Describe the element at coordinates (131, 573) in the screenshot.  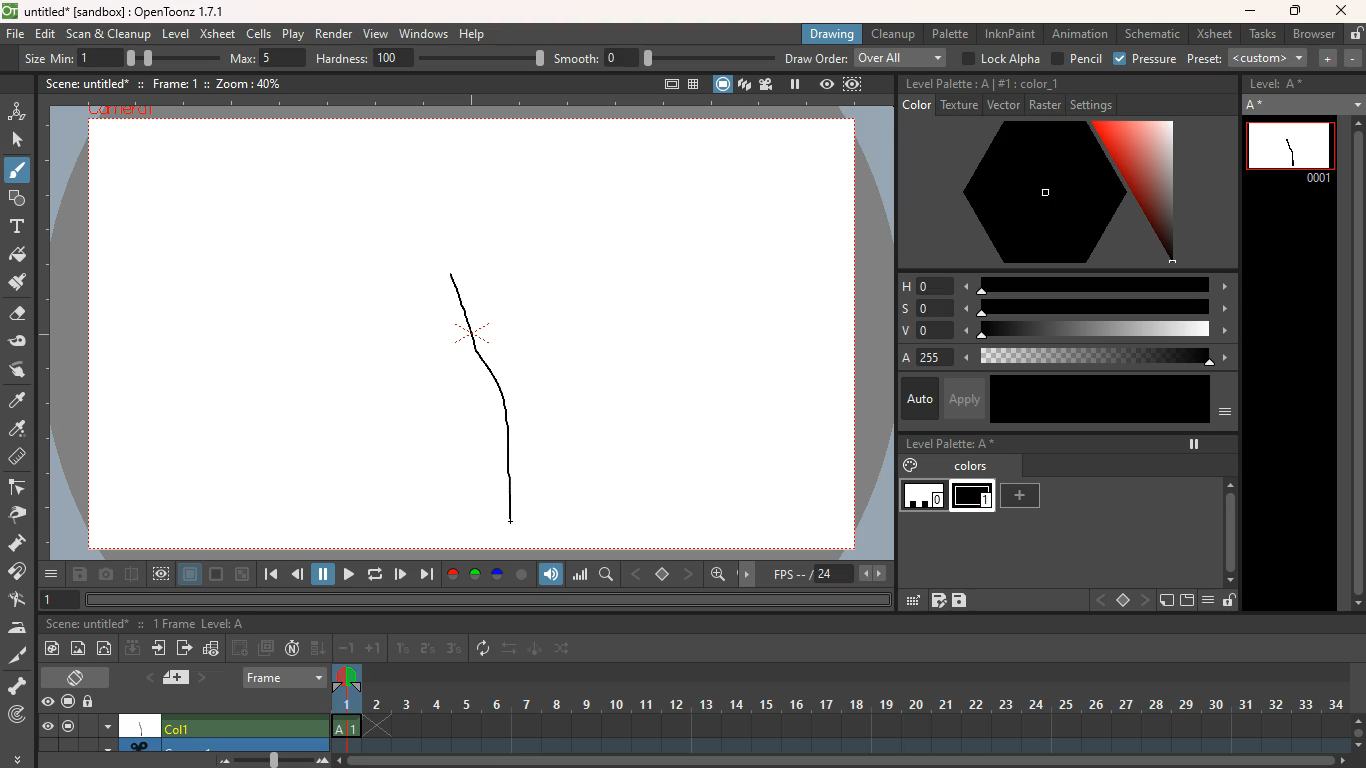
I see `divide` at that location.